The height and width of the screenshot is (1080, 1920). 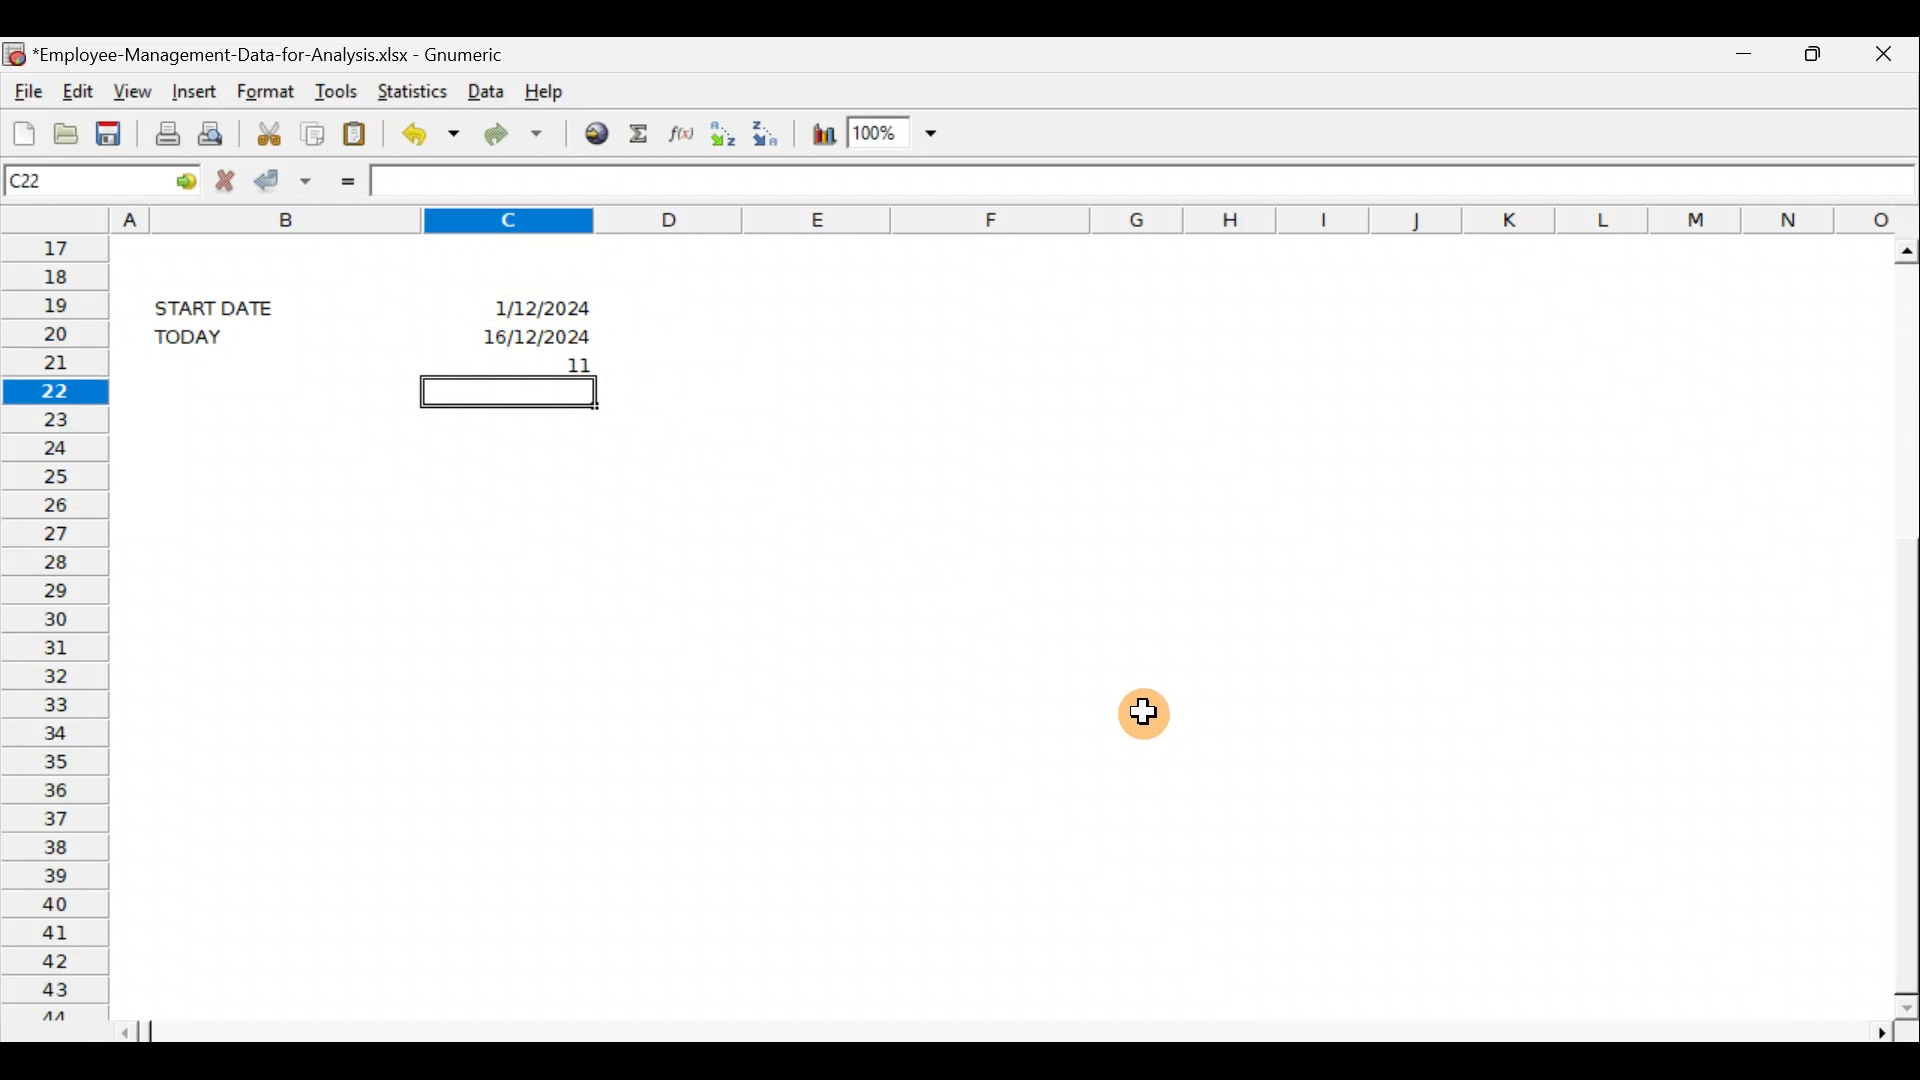 I want to click on Scroll bar, so click(x=1898, y=623).